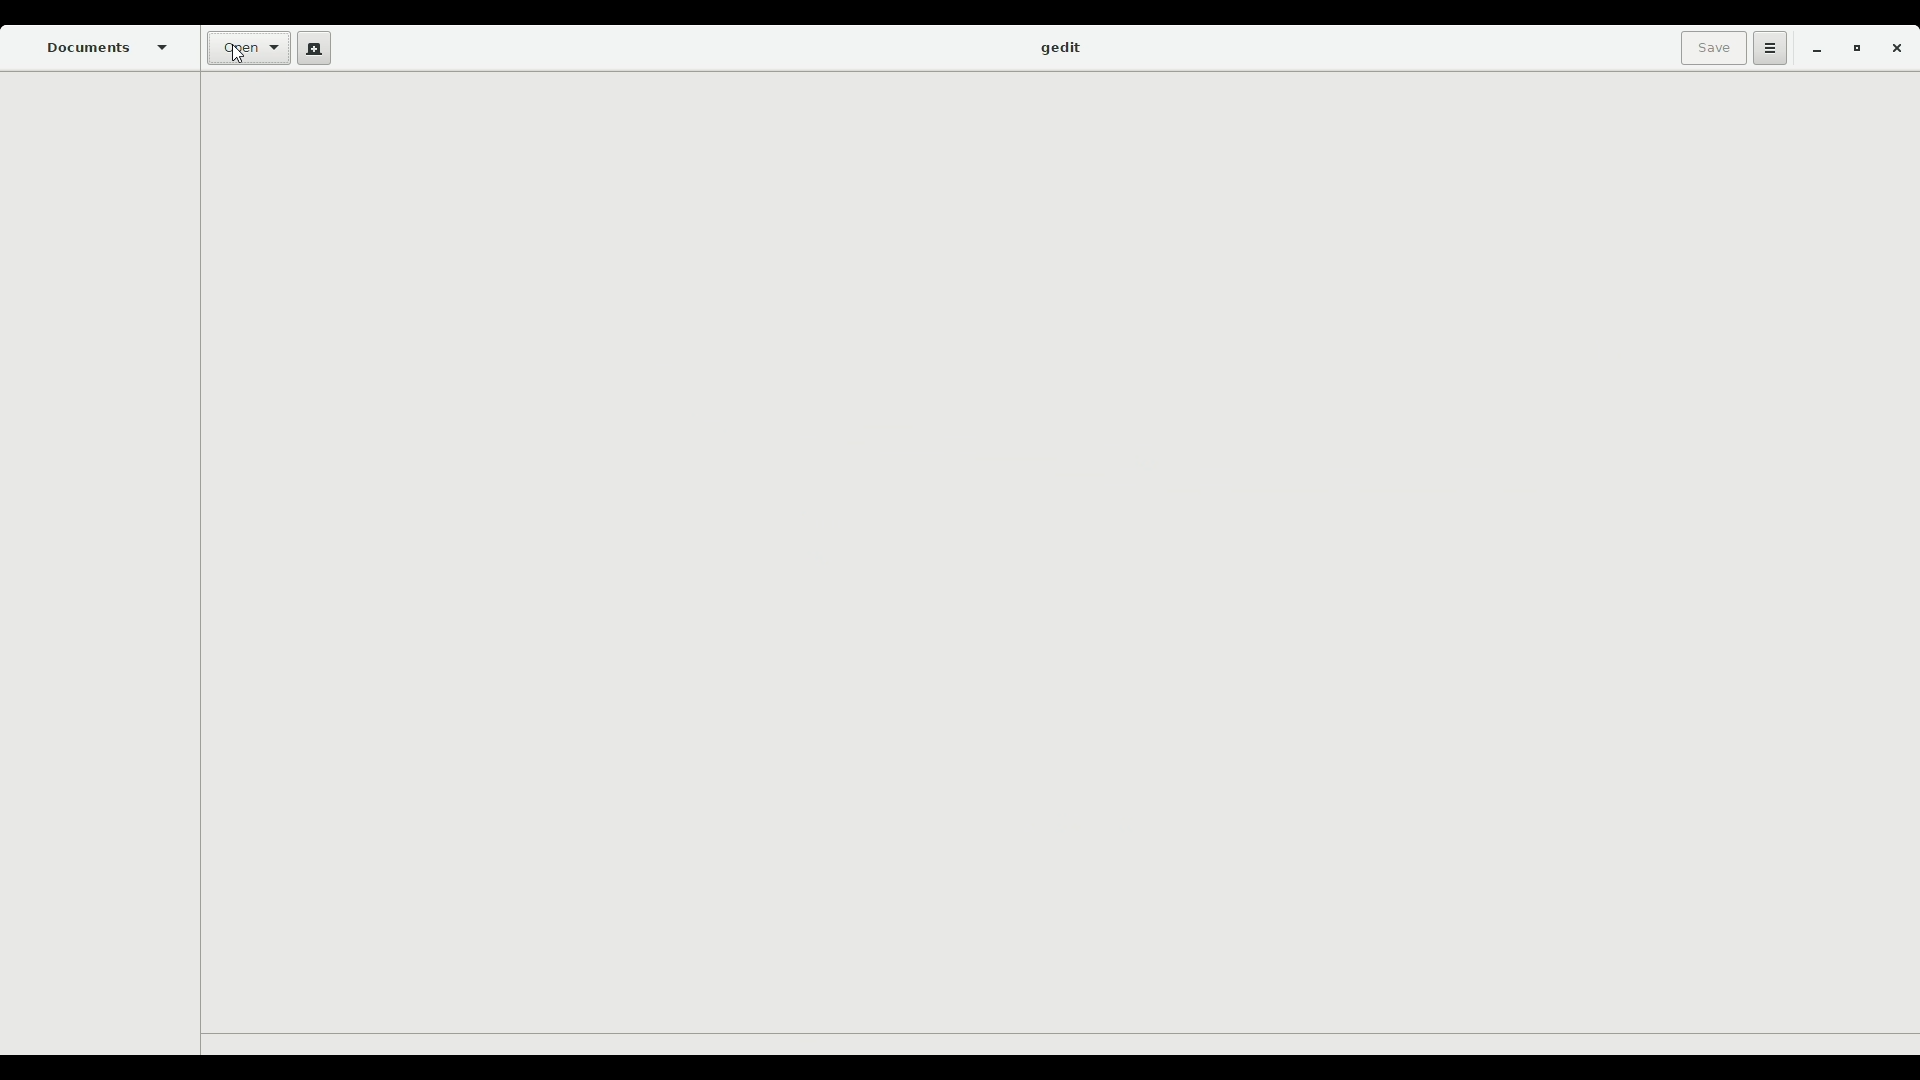 This screenshot has height=1080, width=1920. I want to click on gedit, so click(1059, 49).